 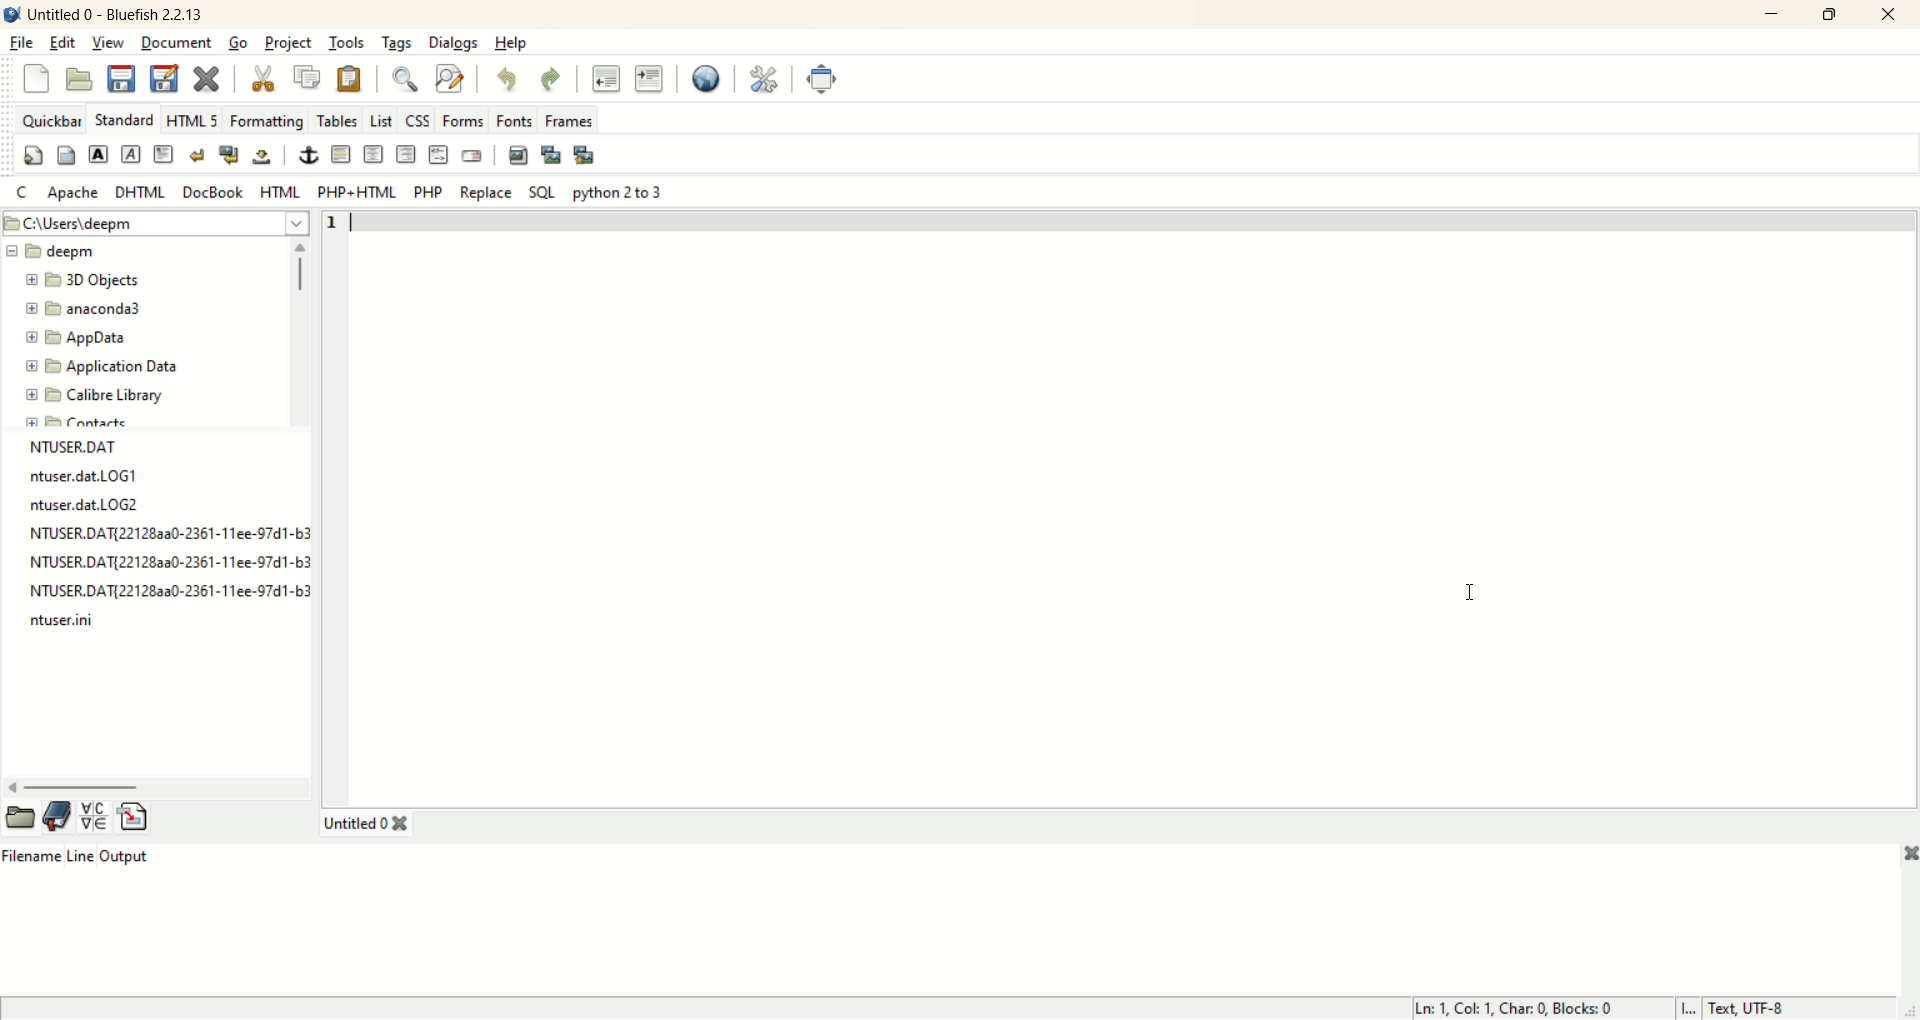 What do you see at coordinates (551, 80) in the screenshot?
I see `redo` at bounding box center [551, 80].